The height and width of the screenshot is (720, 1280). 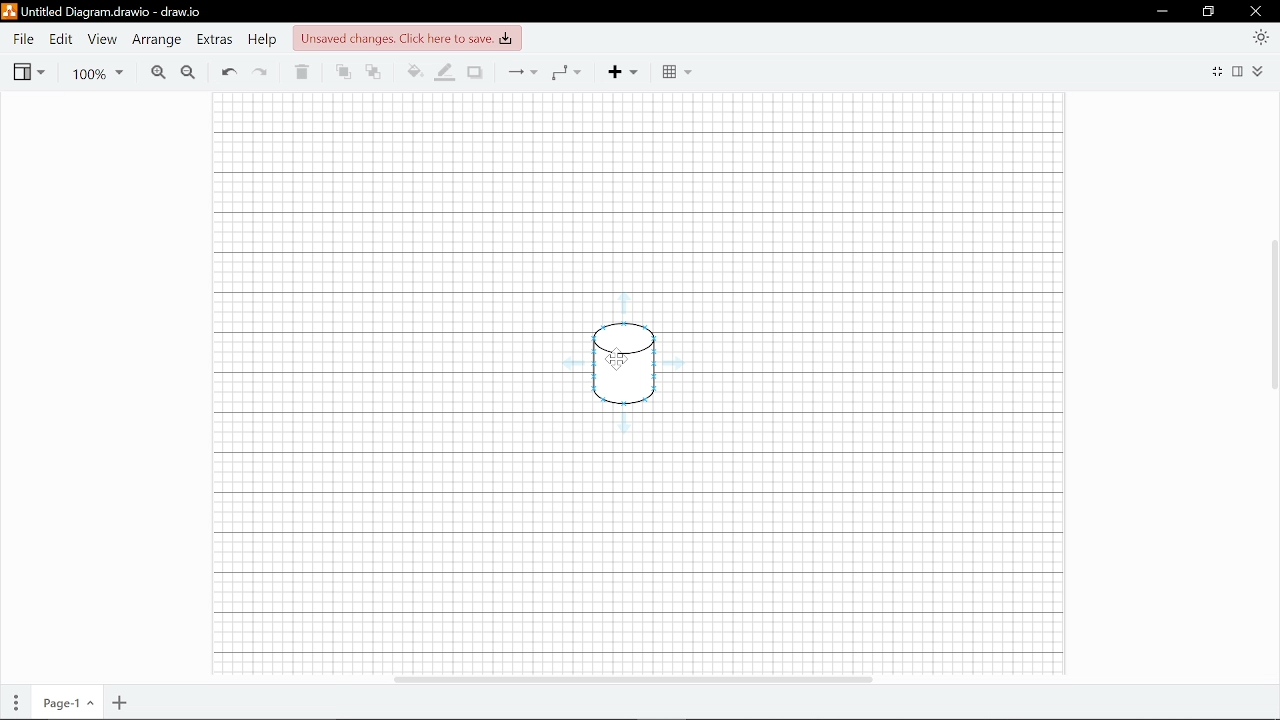 What do you see at coordinates (677, 72) in the screenshot?
I see `Table` at bounding box center [677, 72].